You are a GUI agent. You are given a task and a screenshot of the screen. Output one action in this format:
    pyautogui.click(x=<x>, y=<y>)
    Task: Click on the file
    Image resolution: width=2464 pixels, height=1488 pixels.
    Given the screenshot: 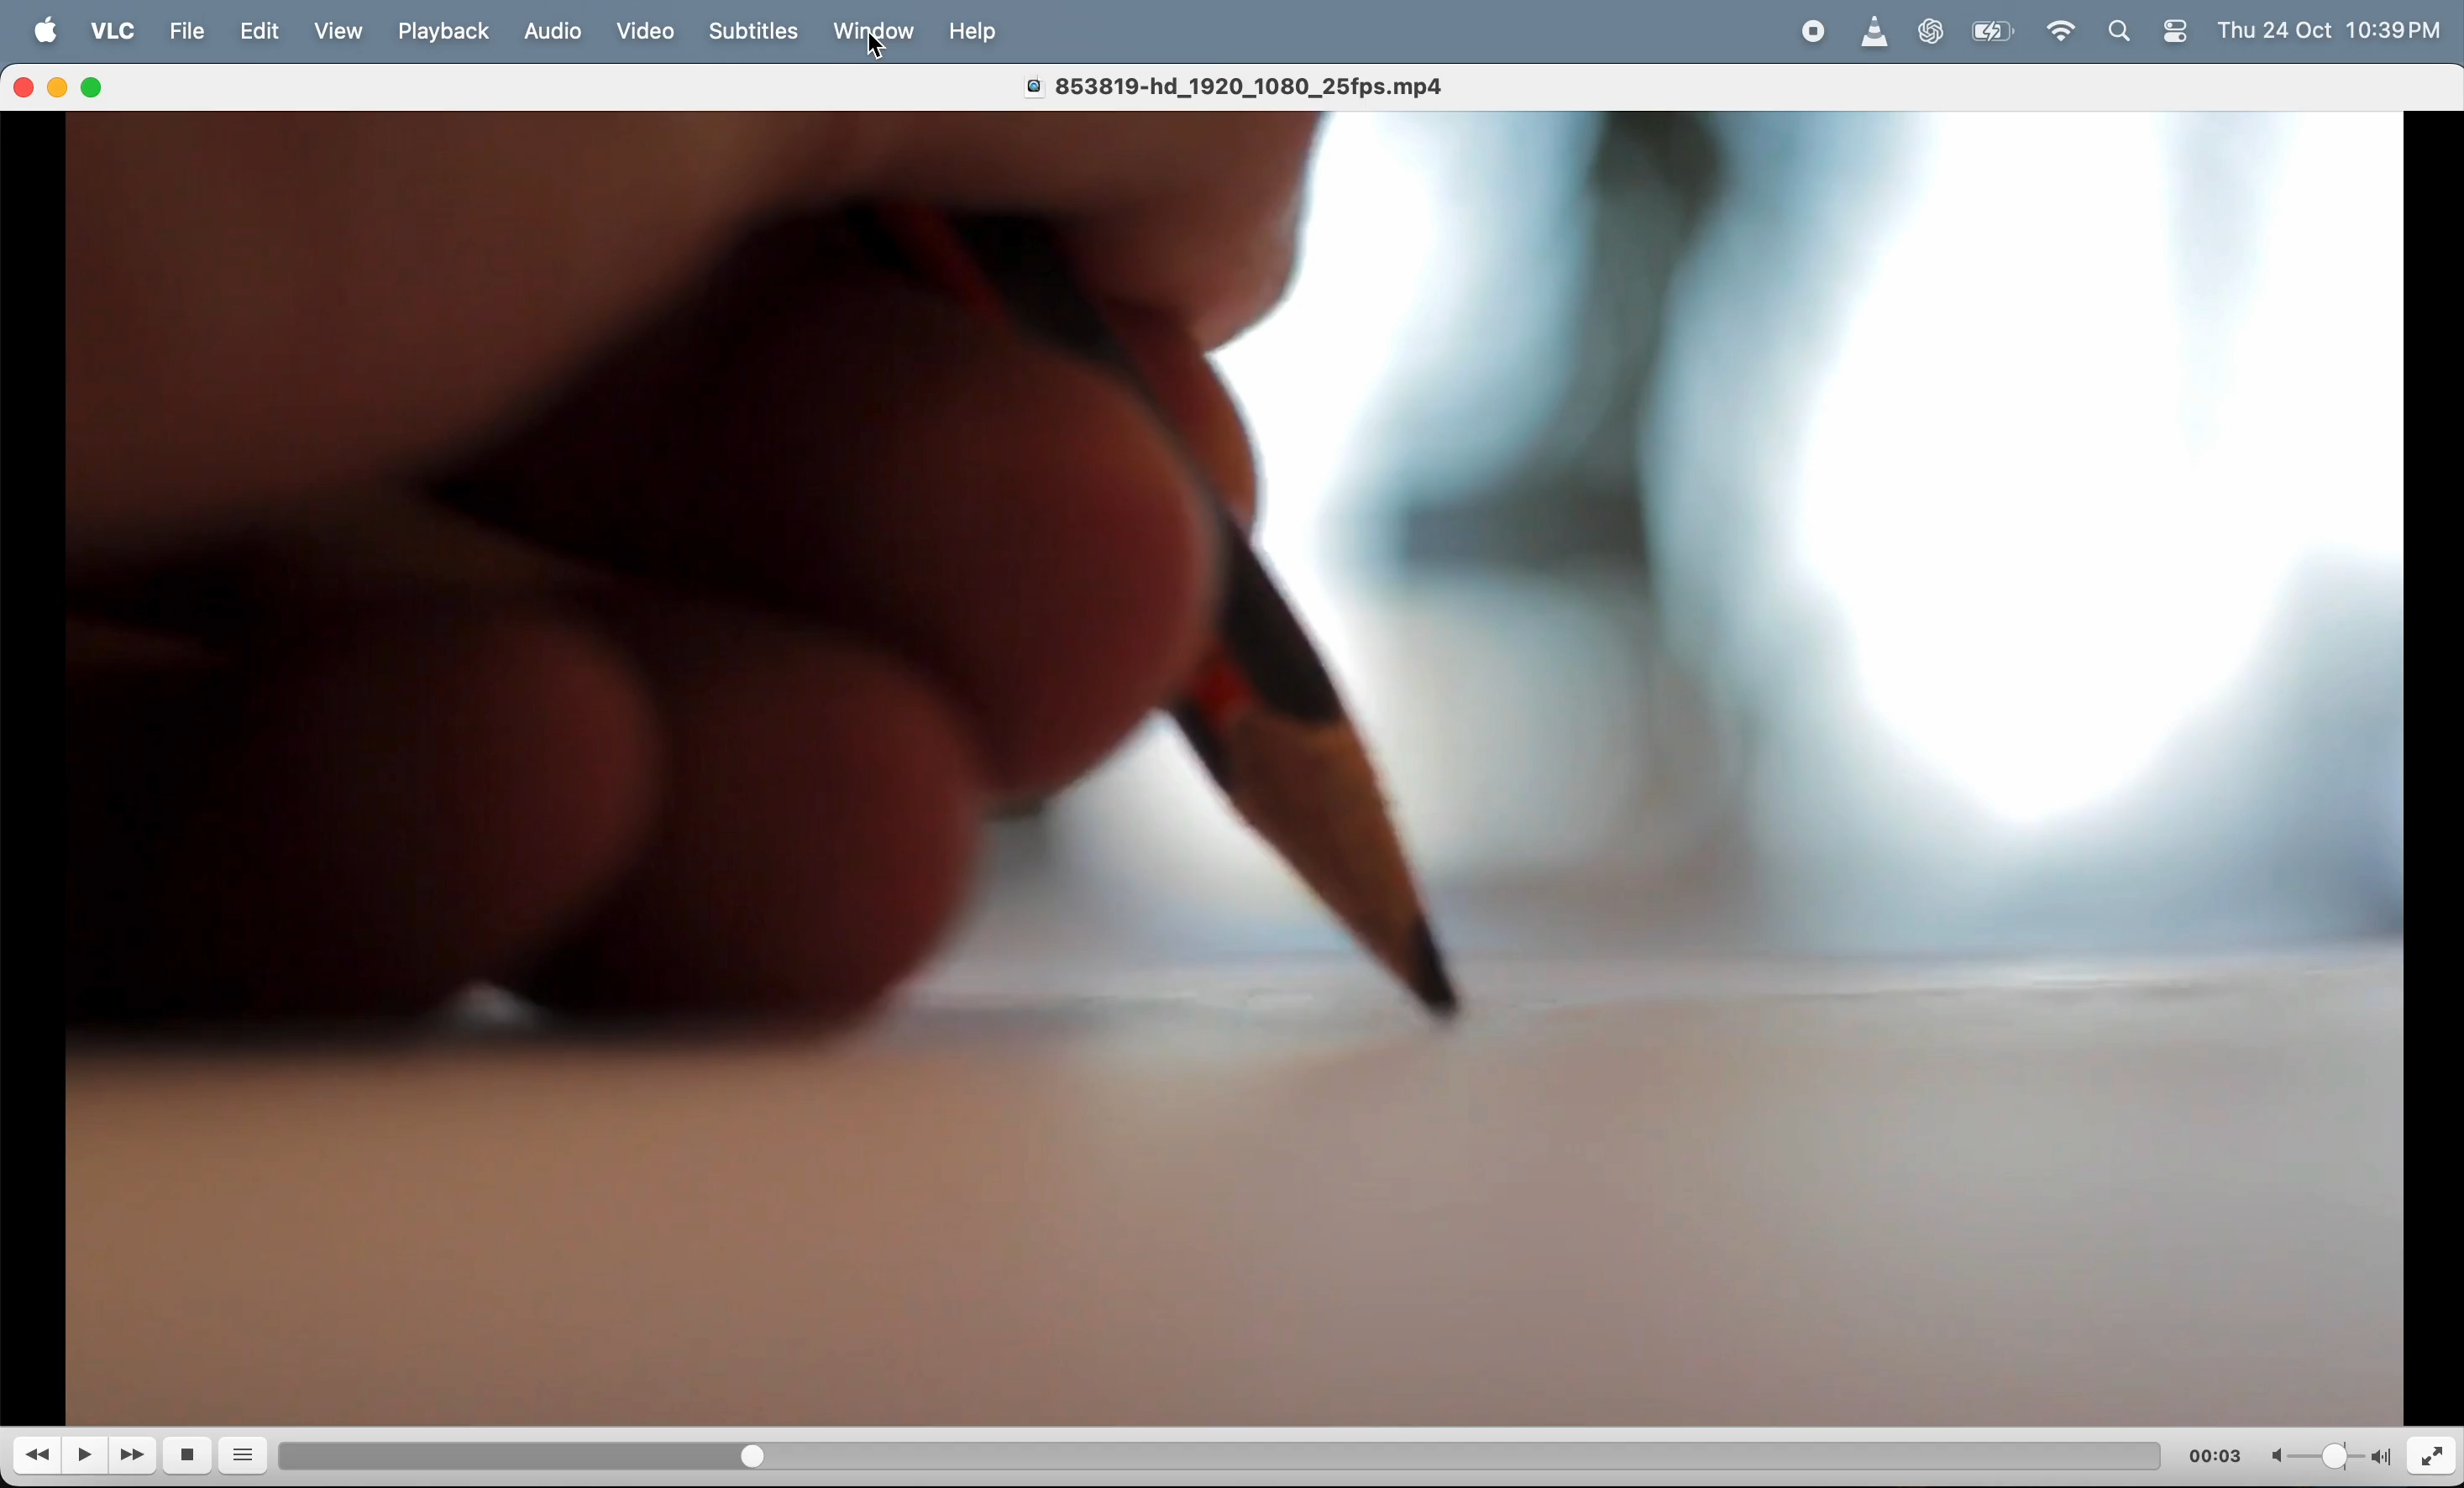 What is the action you would take?
    pyautogui.click(x=187, y=32)
    